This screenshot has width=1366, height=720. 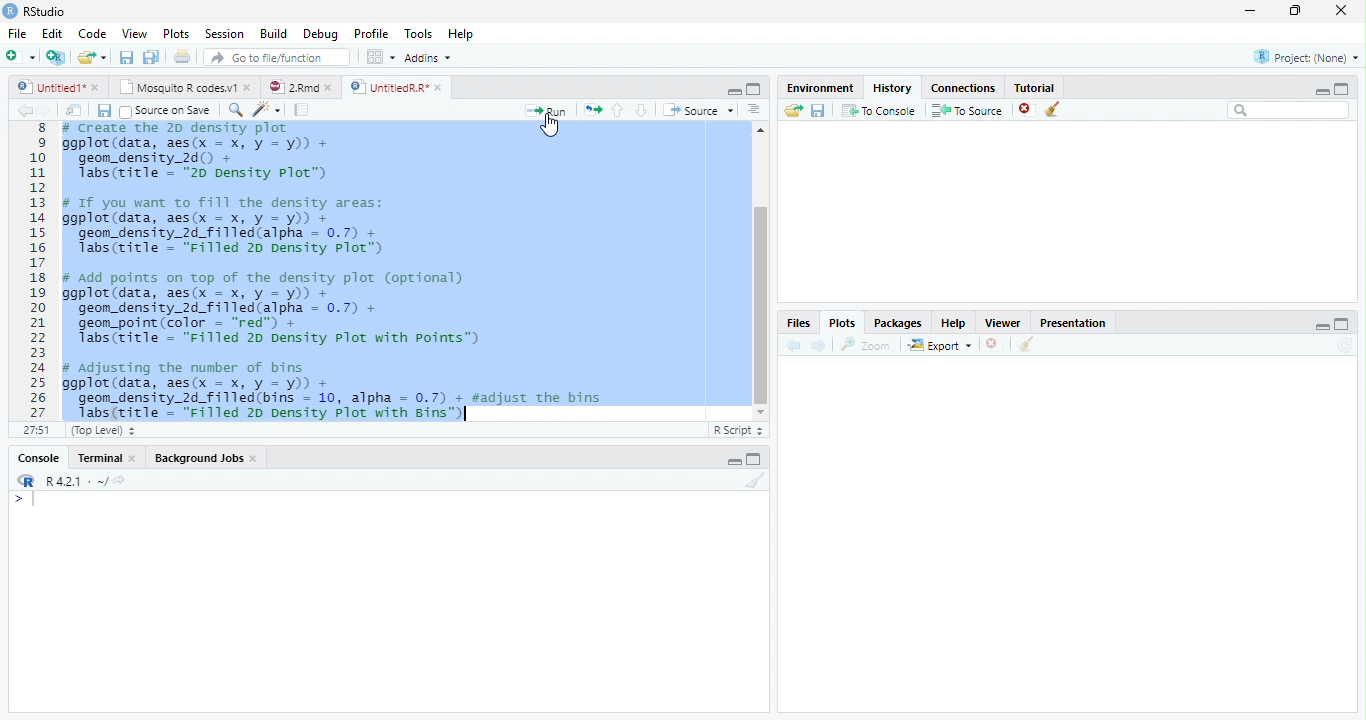 What do you see at coordinates (440, 87) in the screenshot?
I see `close` at bounding box center [440, 87].